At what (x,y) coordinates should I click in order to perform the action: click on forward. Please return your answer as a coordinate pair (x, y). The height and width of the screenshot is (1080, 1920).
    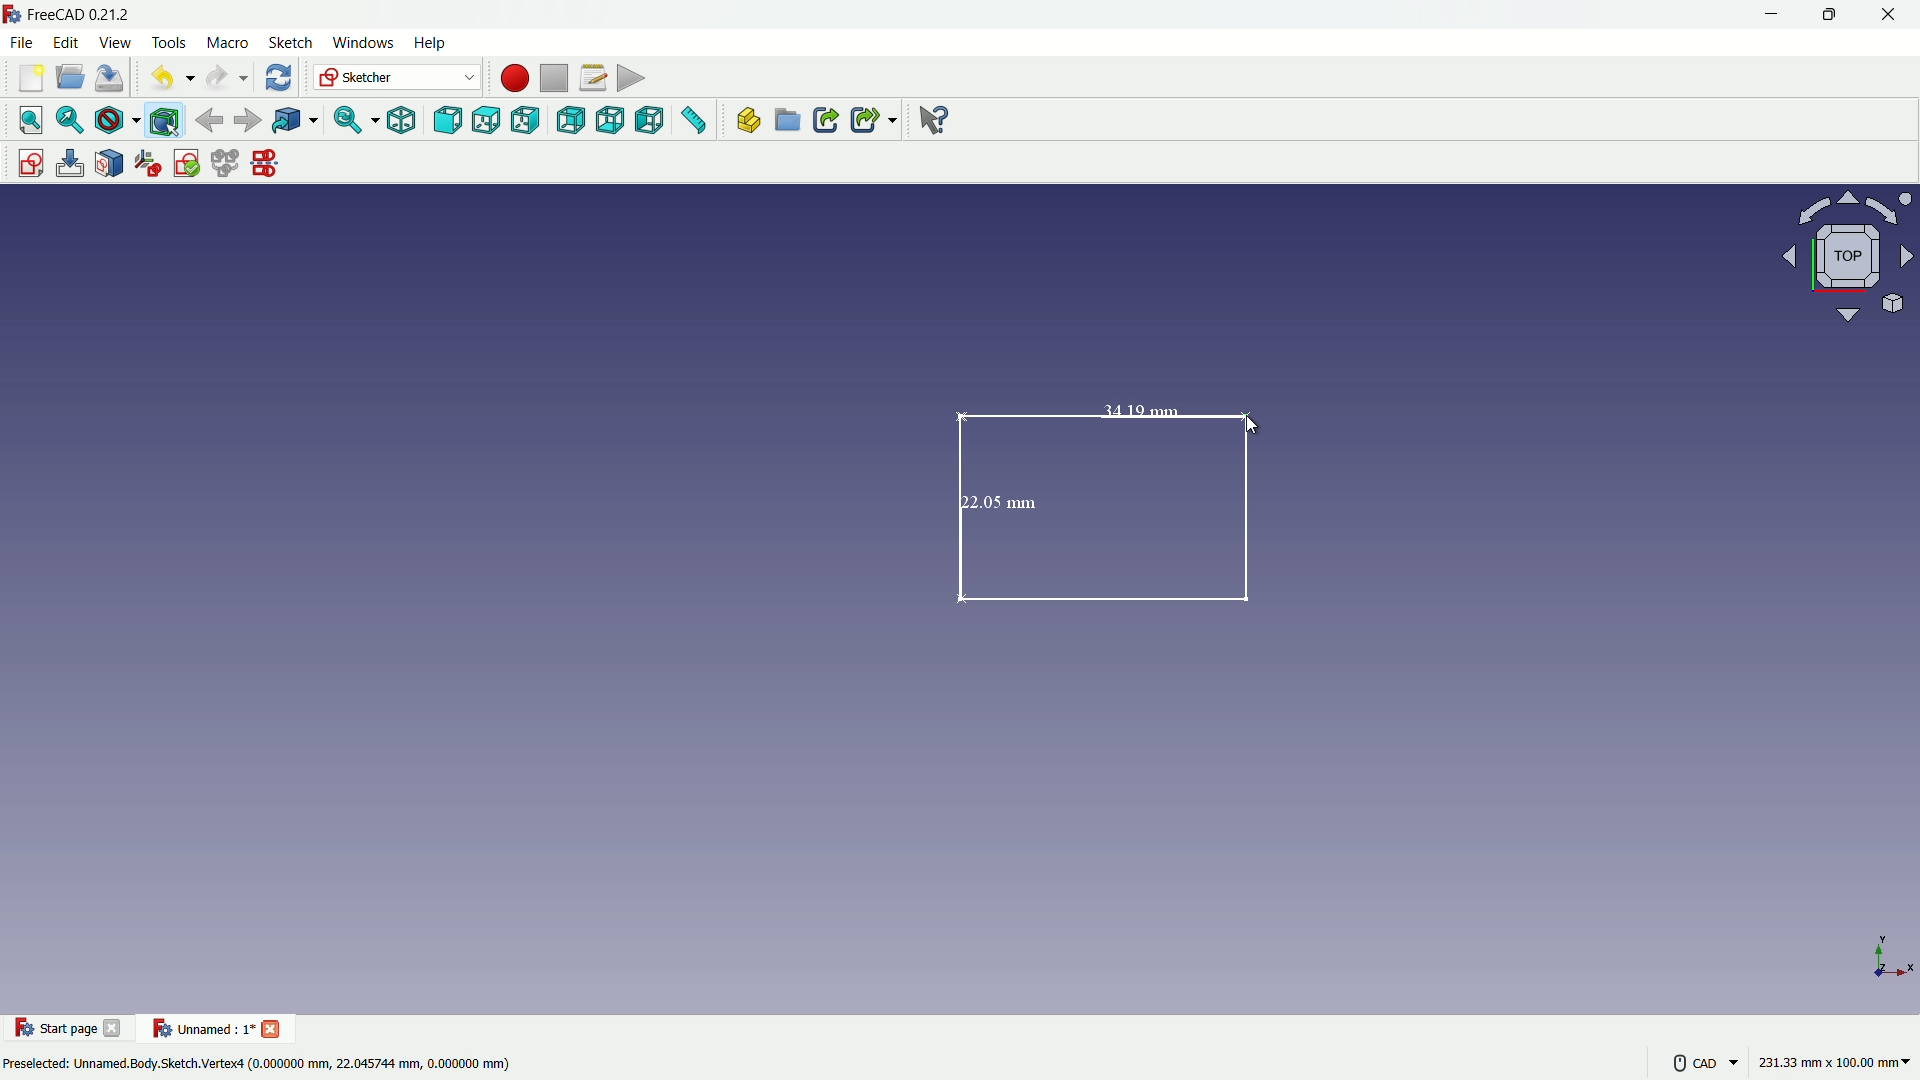
    Looking at the image, I should click on (247, 120).